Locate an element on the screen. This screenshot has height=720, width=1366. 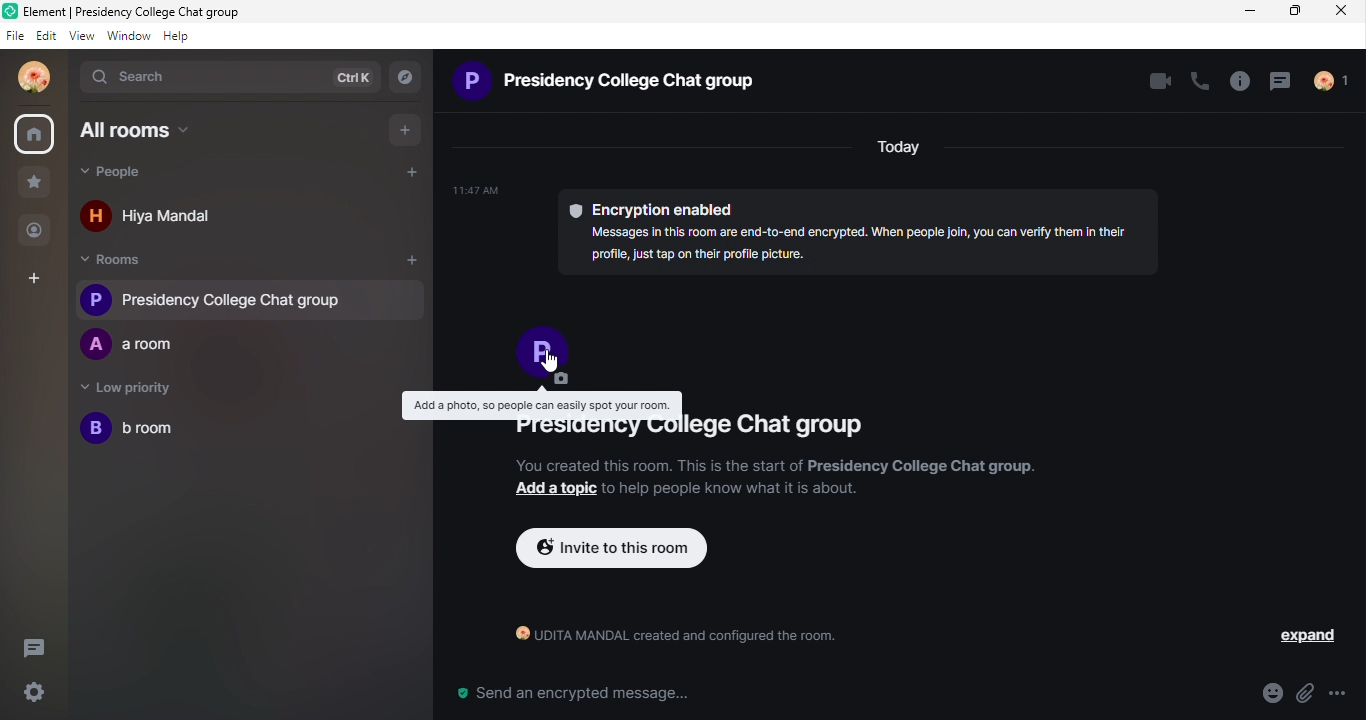
send an encrypted message is located at coordinates (571, 694).